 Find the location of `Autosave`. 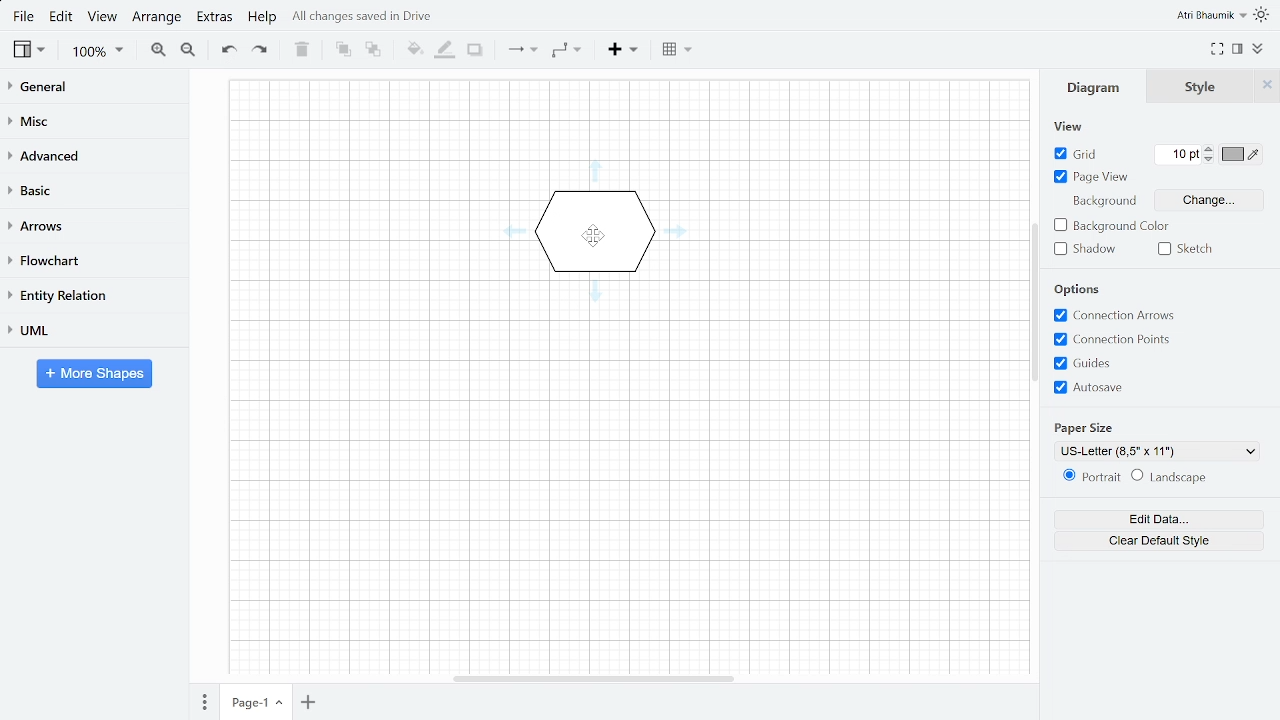

Autosave is located at coordinates (1104, 385).